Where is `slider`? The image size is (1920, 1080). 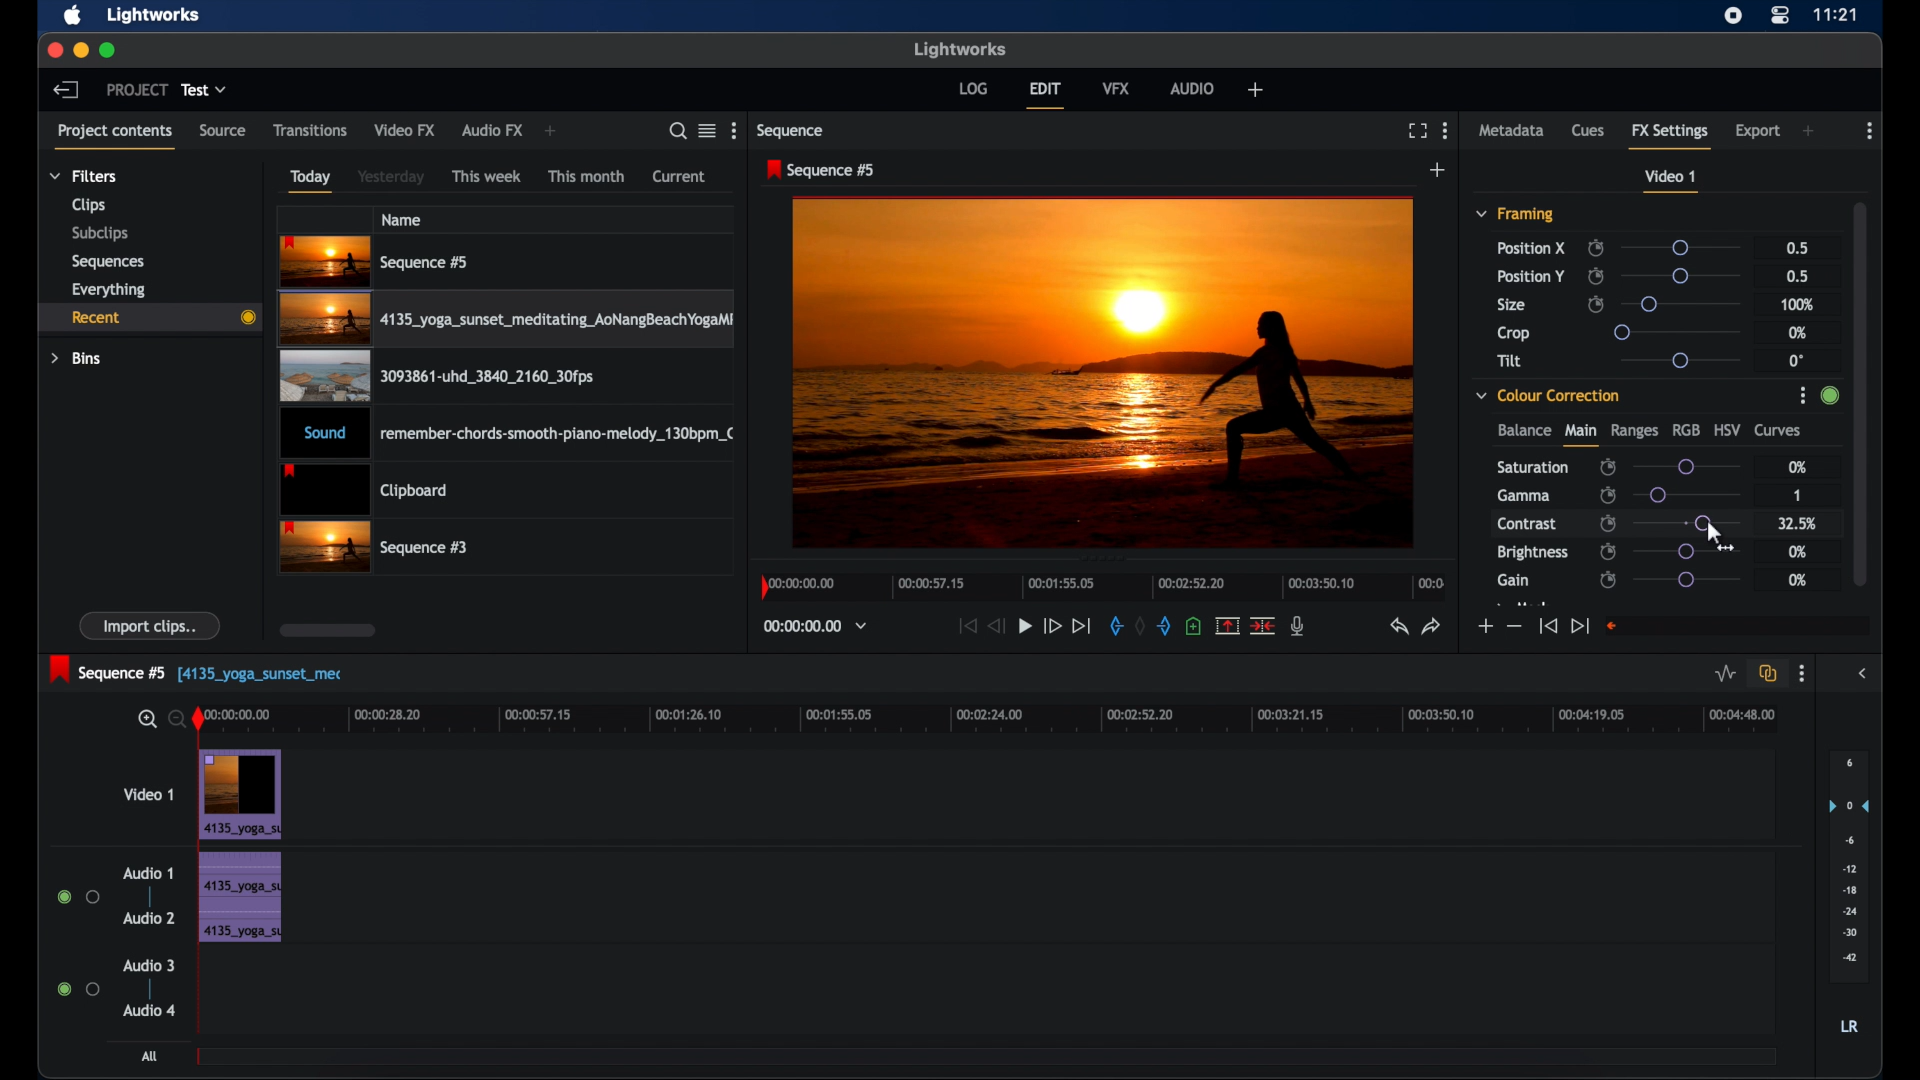 slider is located at coordinates (1687, 494).